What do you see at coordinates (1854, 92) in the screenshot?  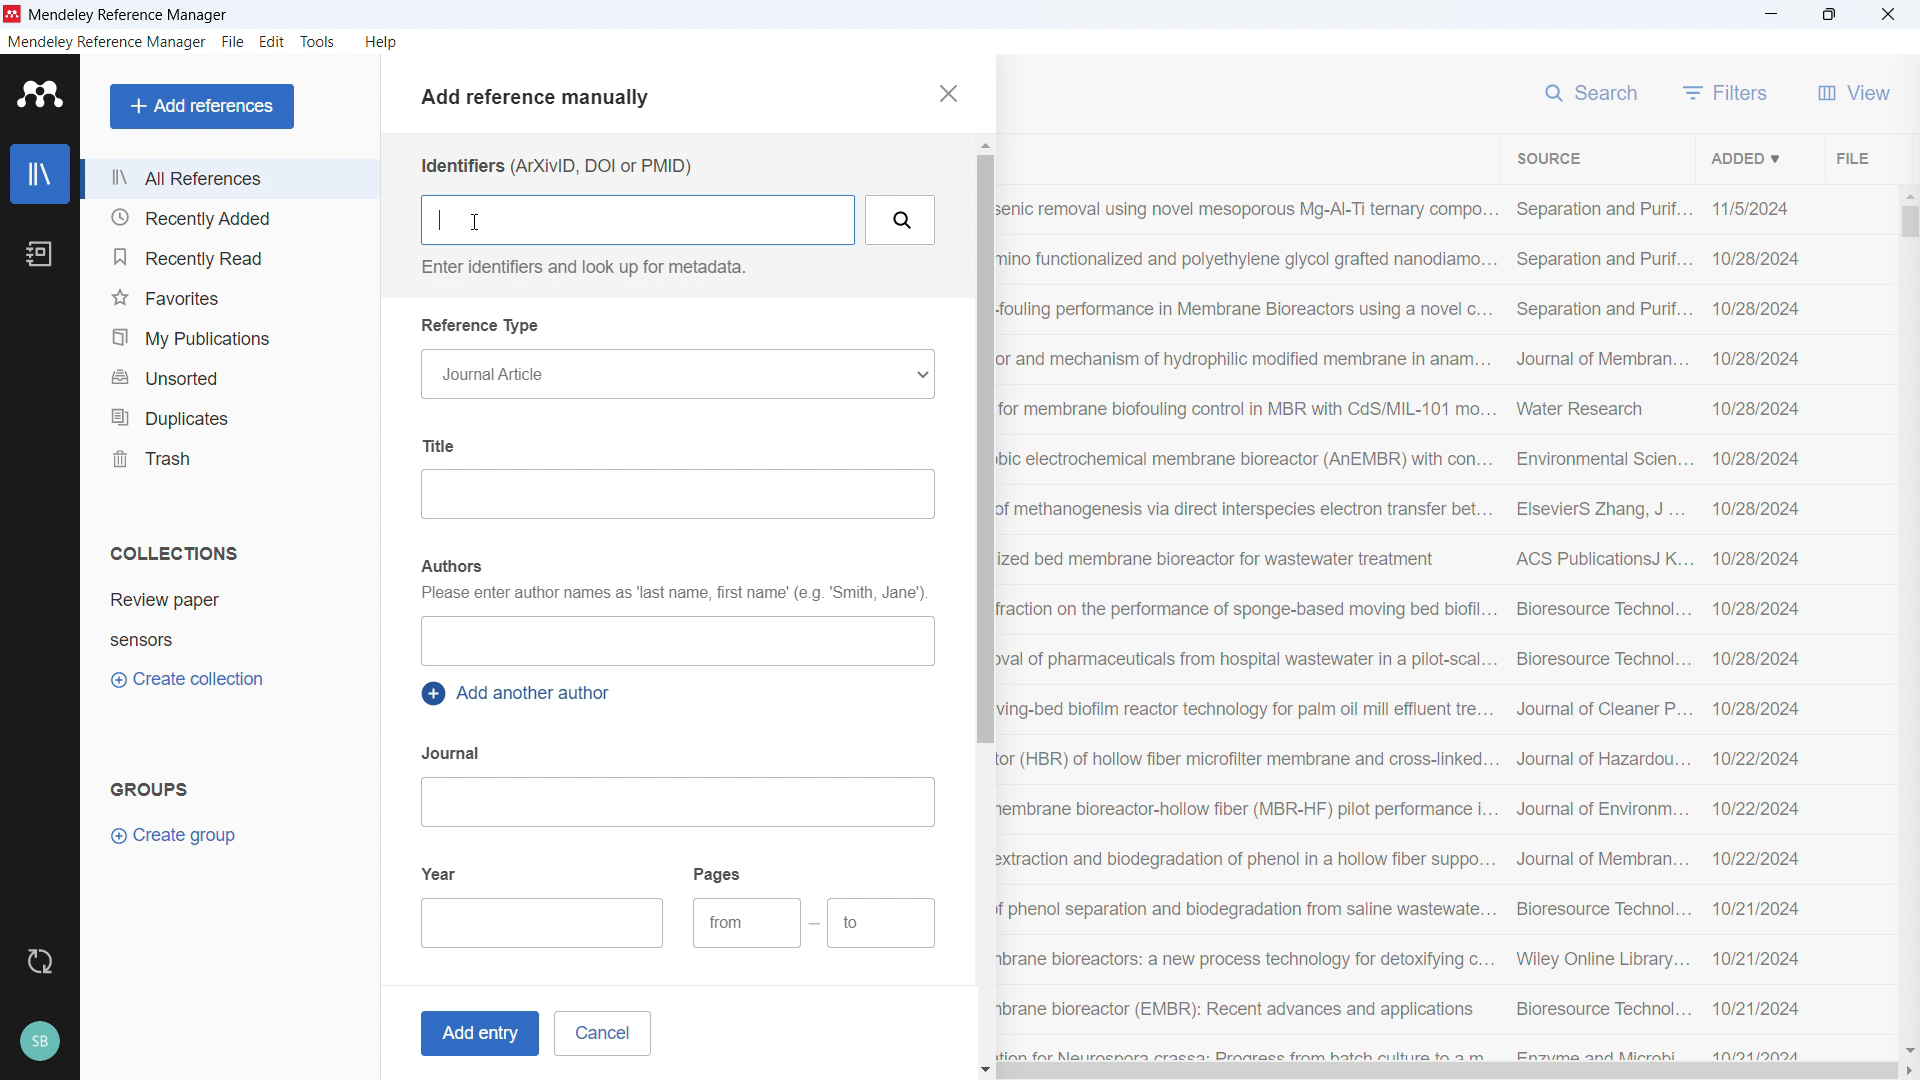 I see `View ` at bounding box center [1854, 92].